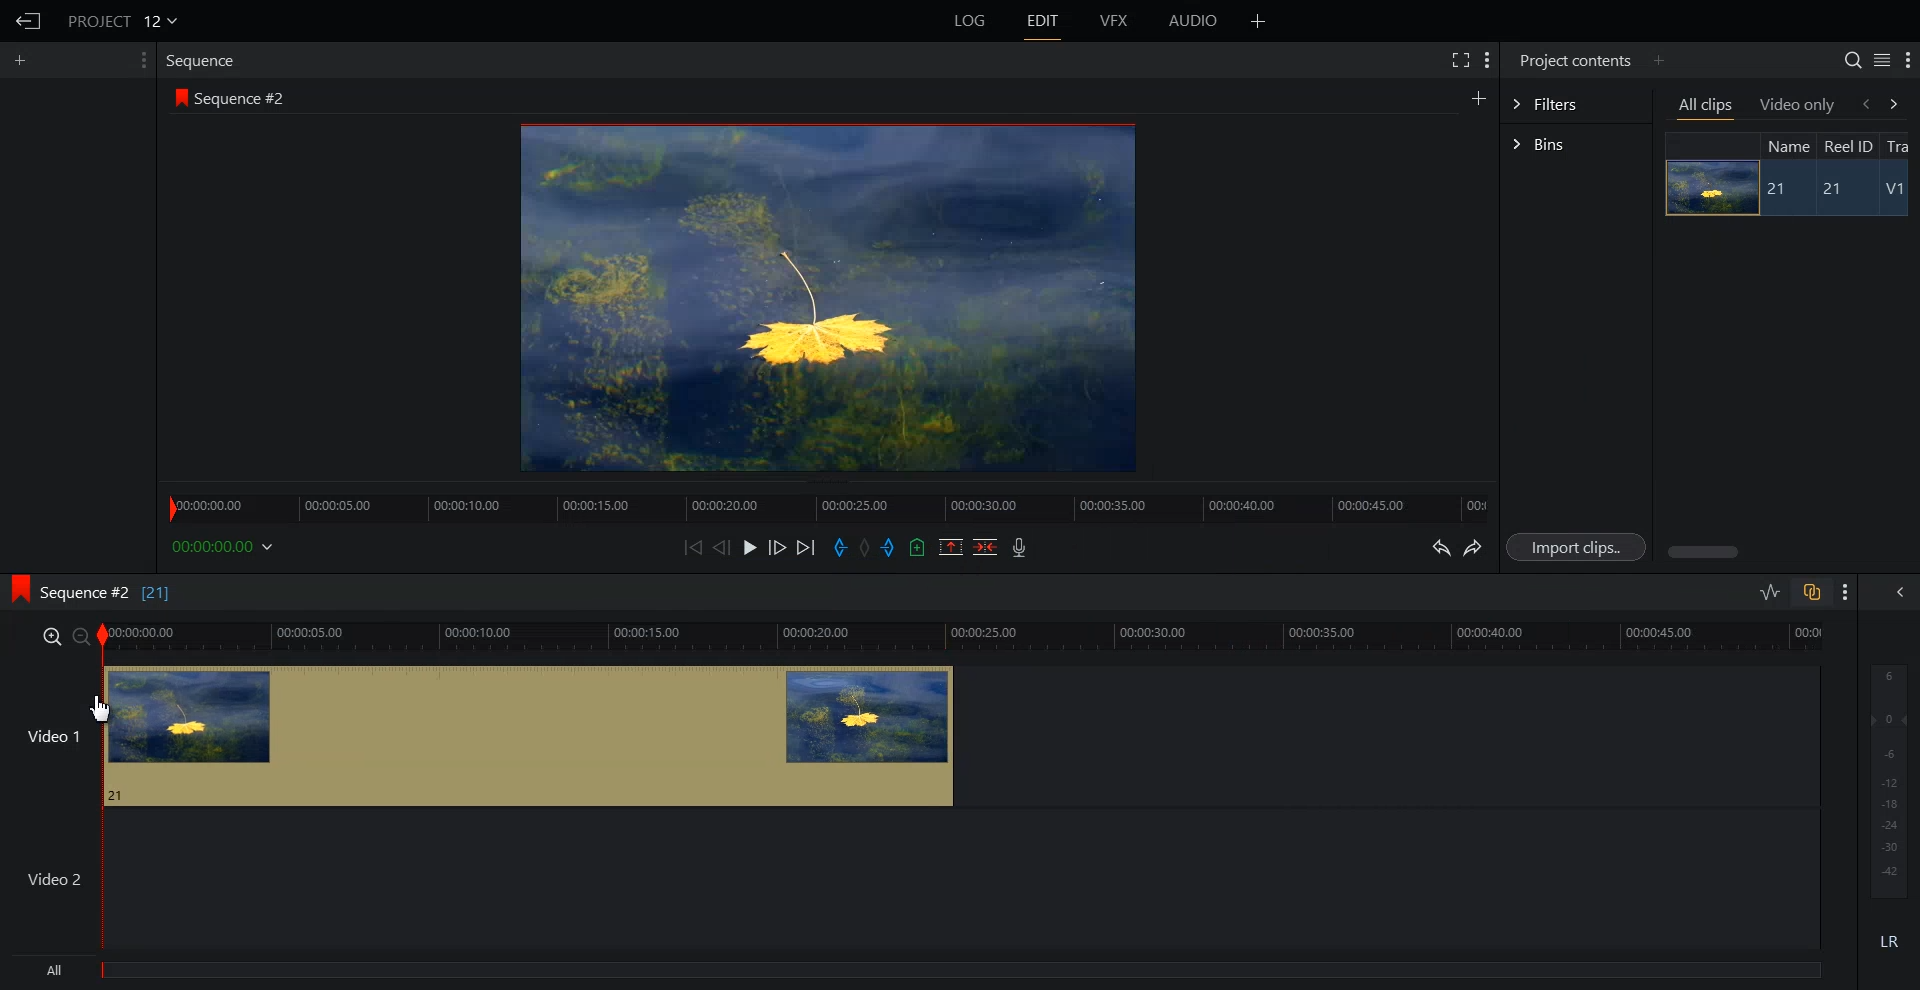  Describe the element at coordinates (1487, 60) in the screenshot. I see `Show setting menu` at that location.